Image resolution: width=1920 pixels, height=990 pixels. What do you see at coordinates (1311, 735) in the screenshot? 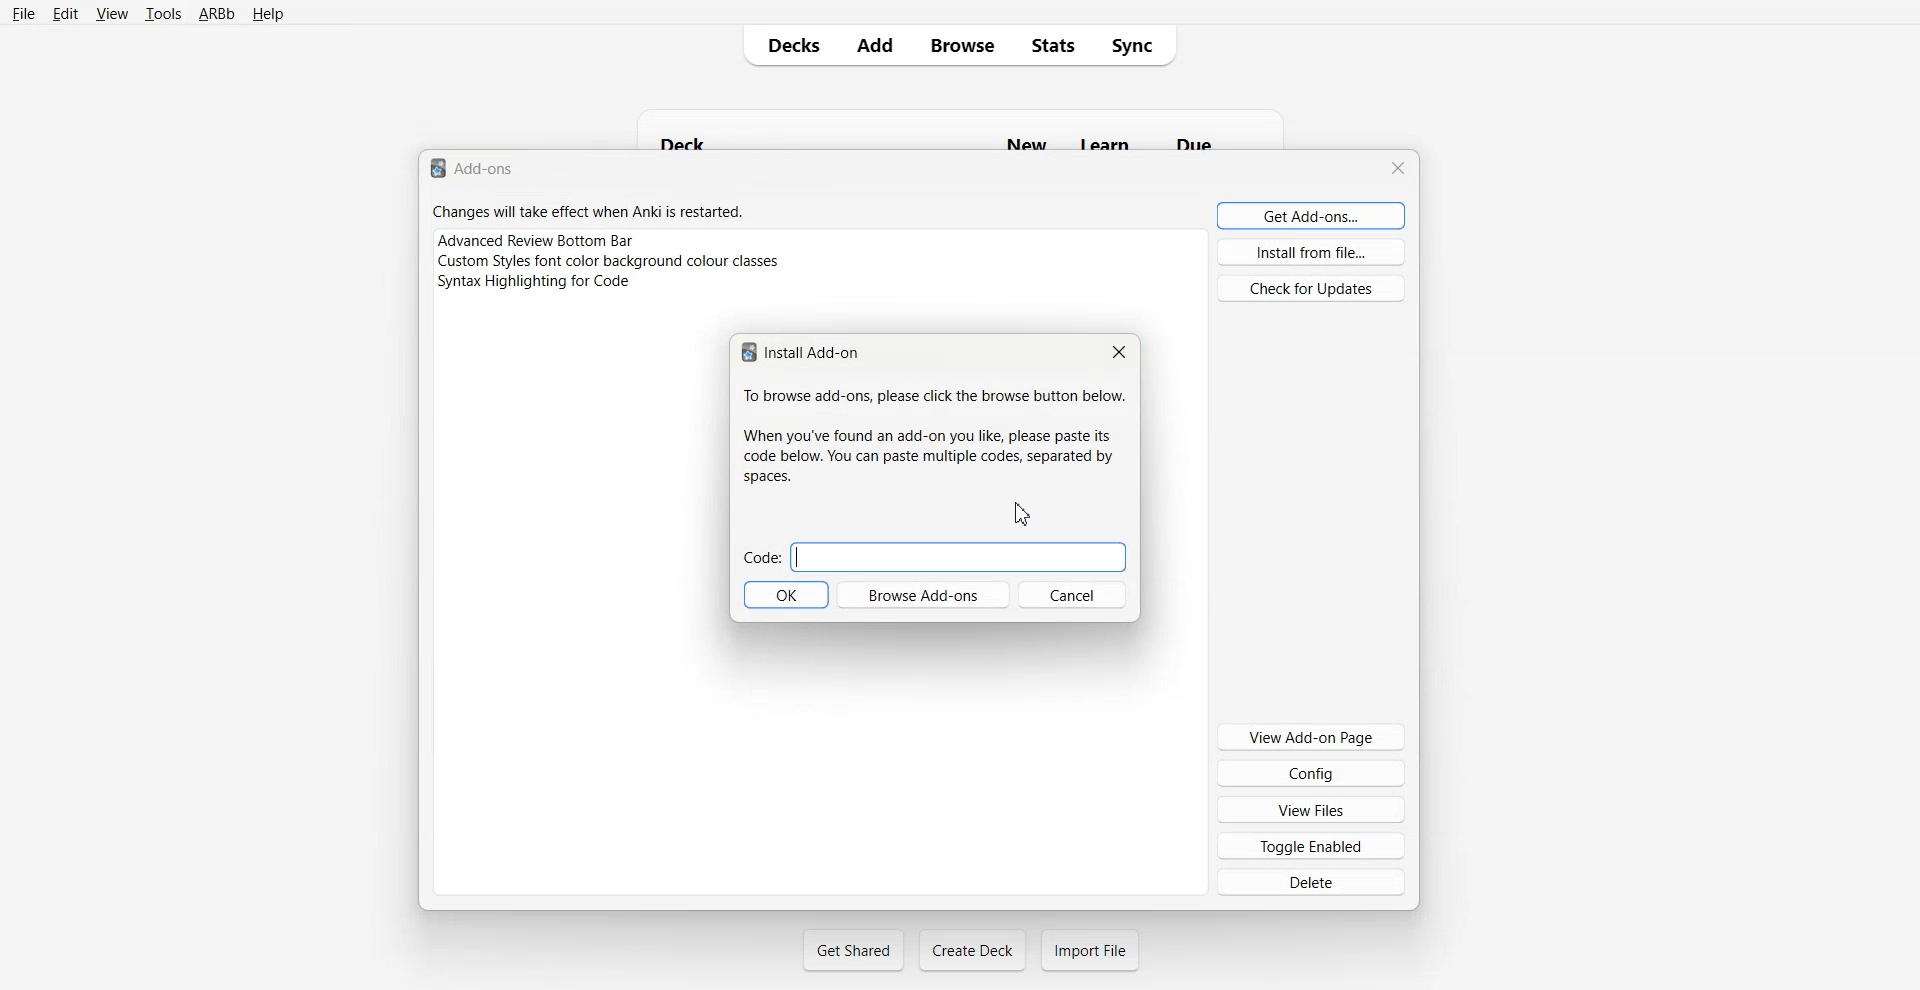
I see `View Add-on Page` at bounding box center [1311, 735].